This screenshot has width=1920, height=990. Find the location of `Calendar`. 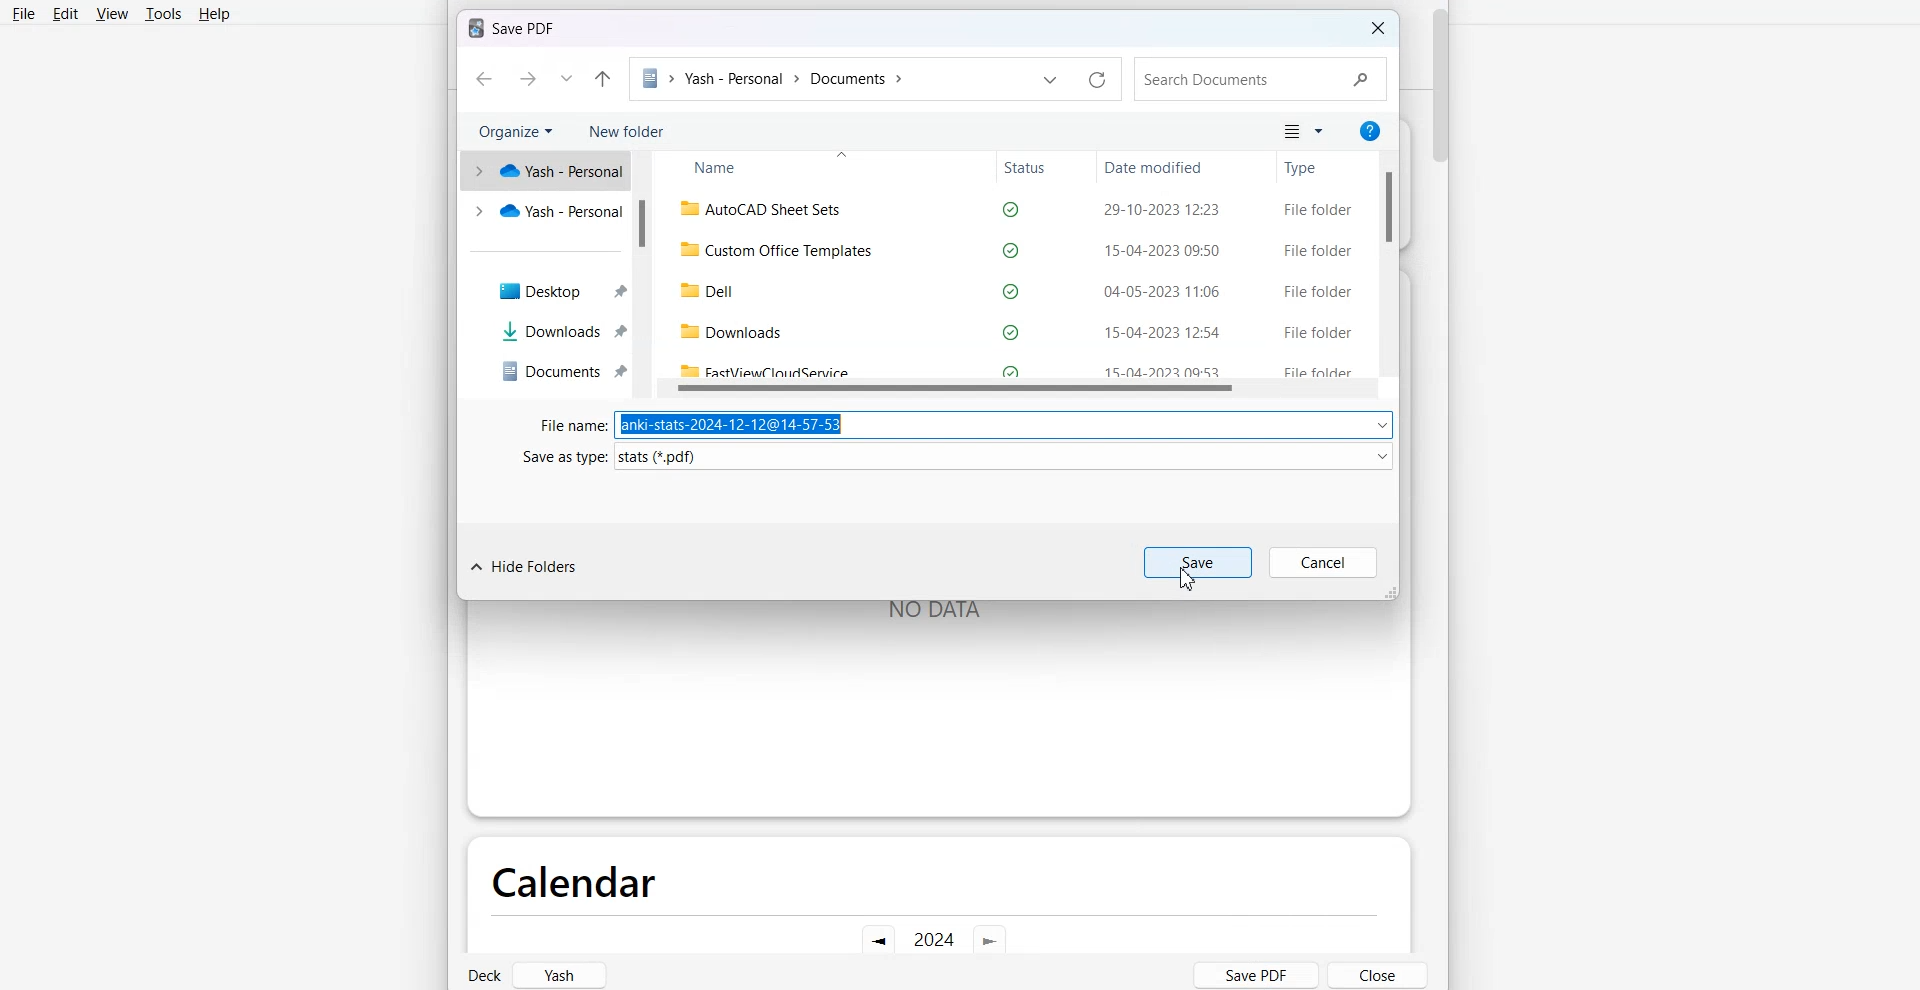

Calendar is located at coordinates (572, 879).